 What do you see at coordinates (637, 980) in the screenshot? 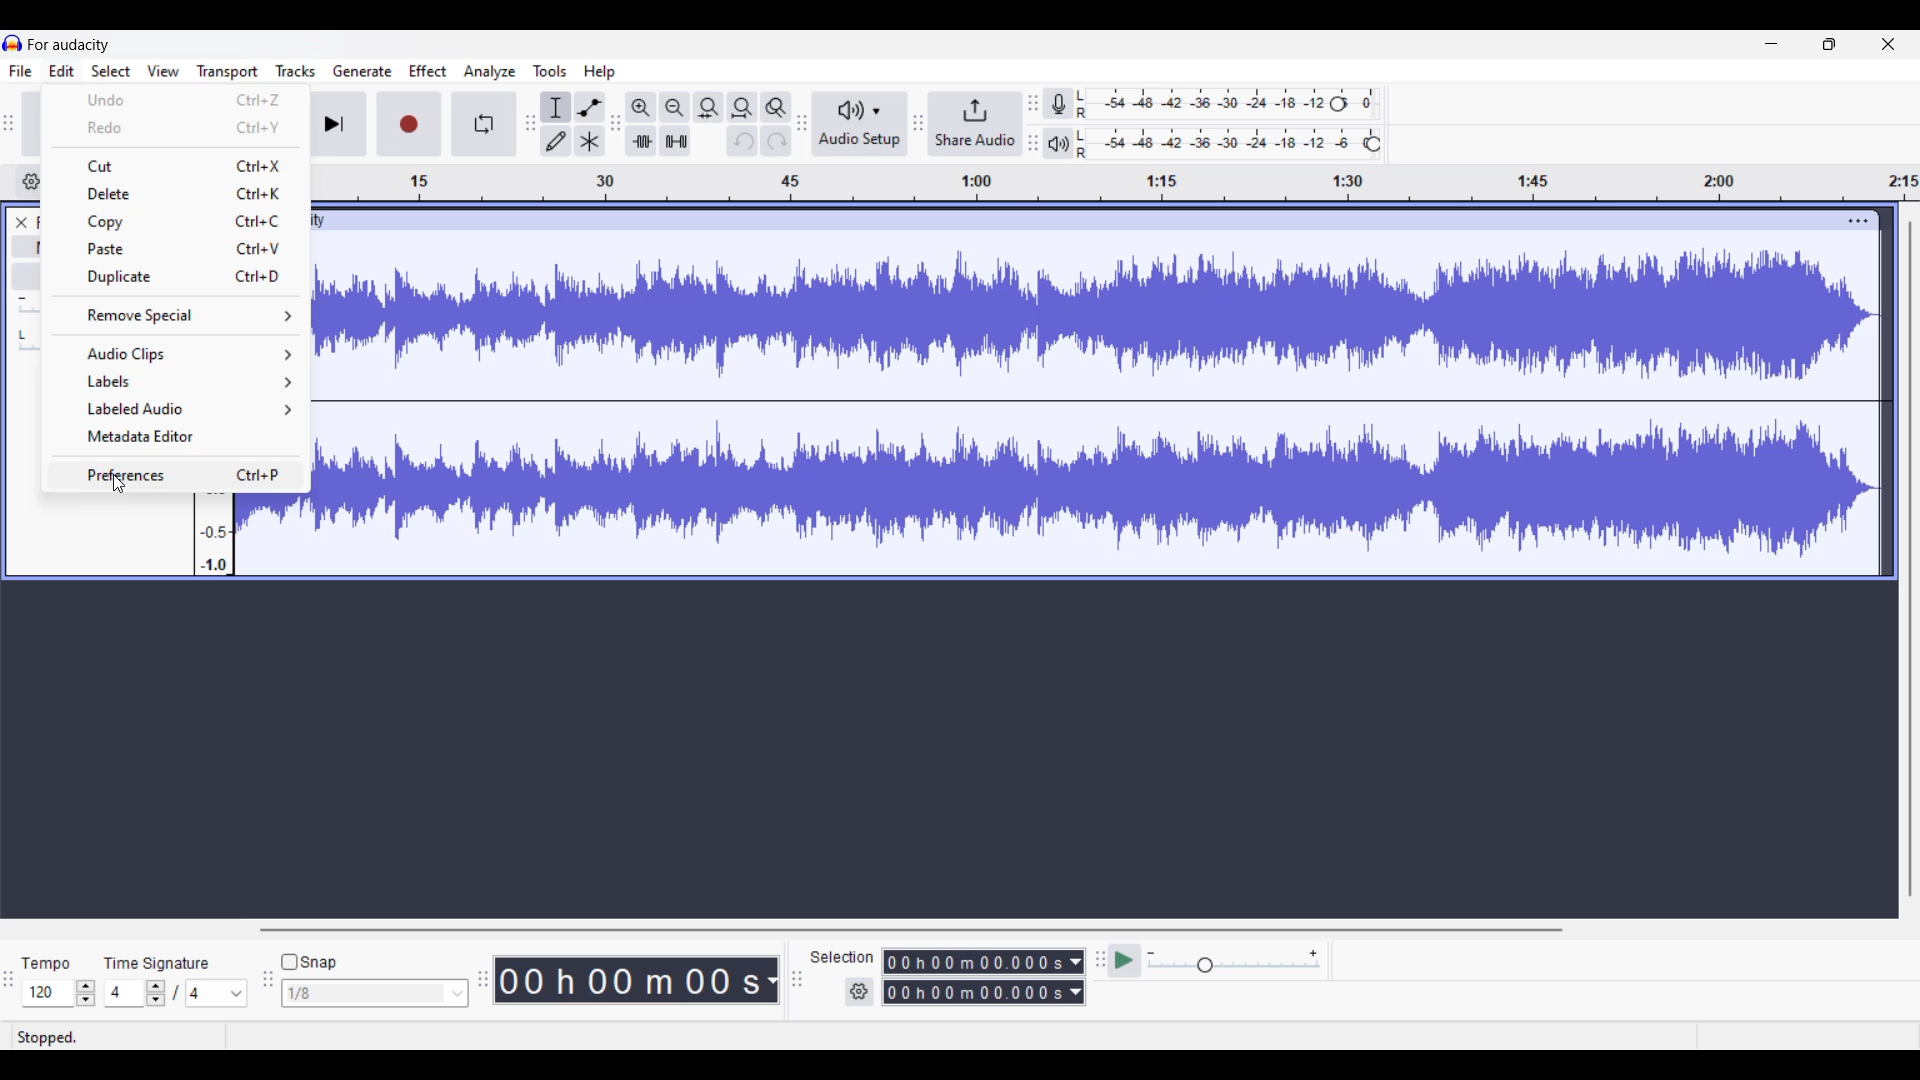
I see `Current timestamp of track` at bounding box center [637, 980].